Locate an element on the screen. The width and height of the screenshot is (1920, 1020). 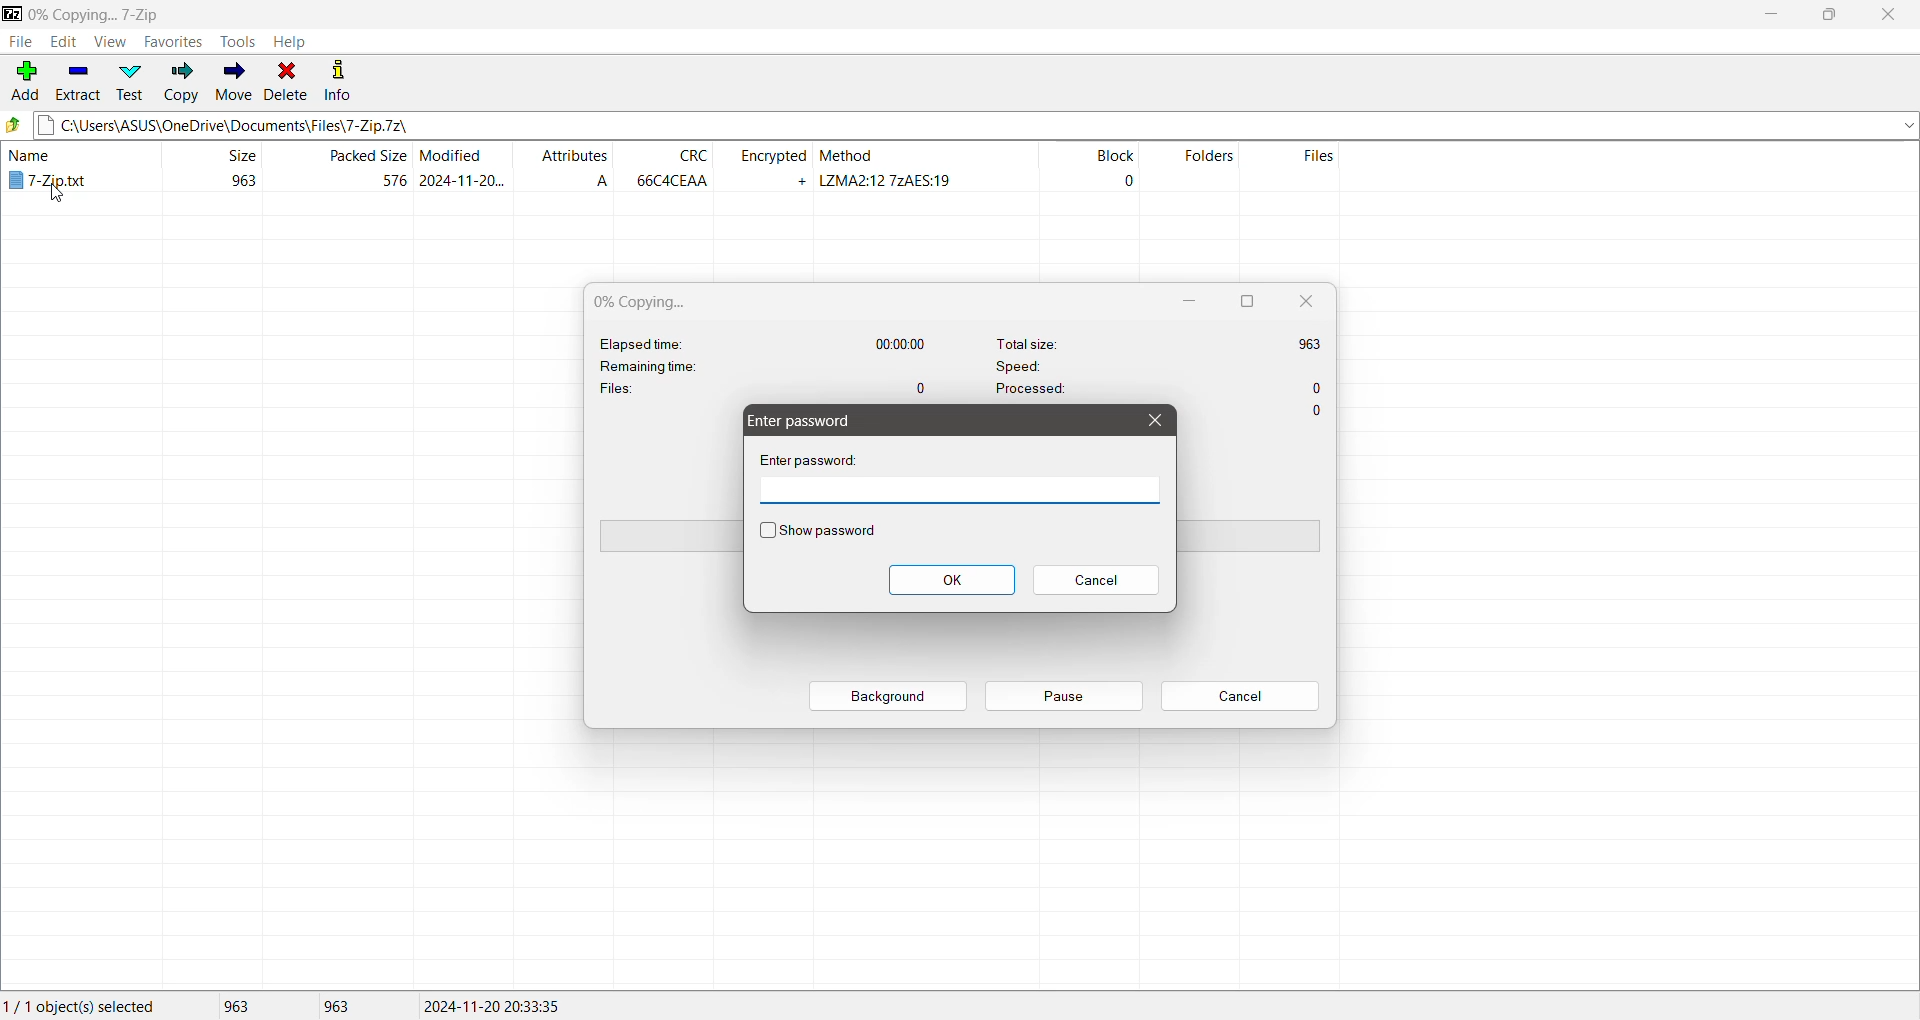
Current Folder Path is located at coordinates (307, 11).